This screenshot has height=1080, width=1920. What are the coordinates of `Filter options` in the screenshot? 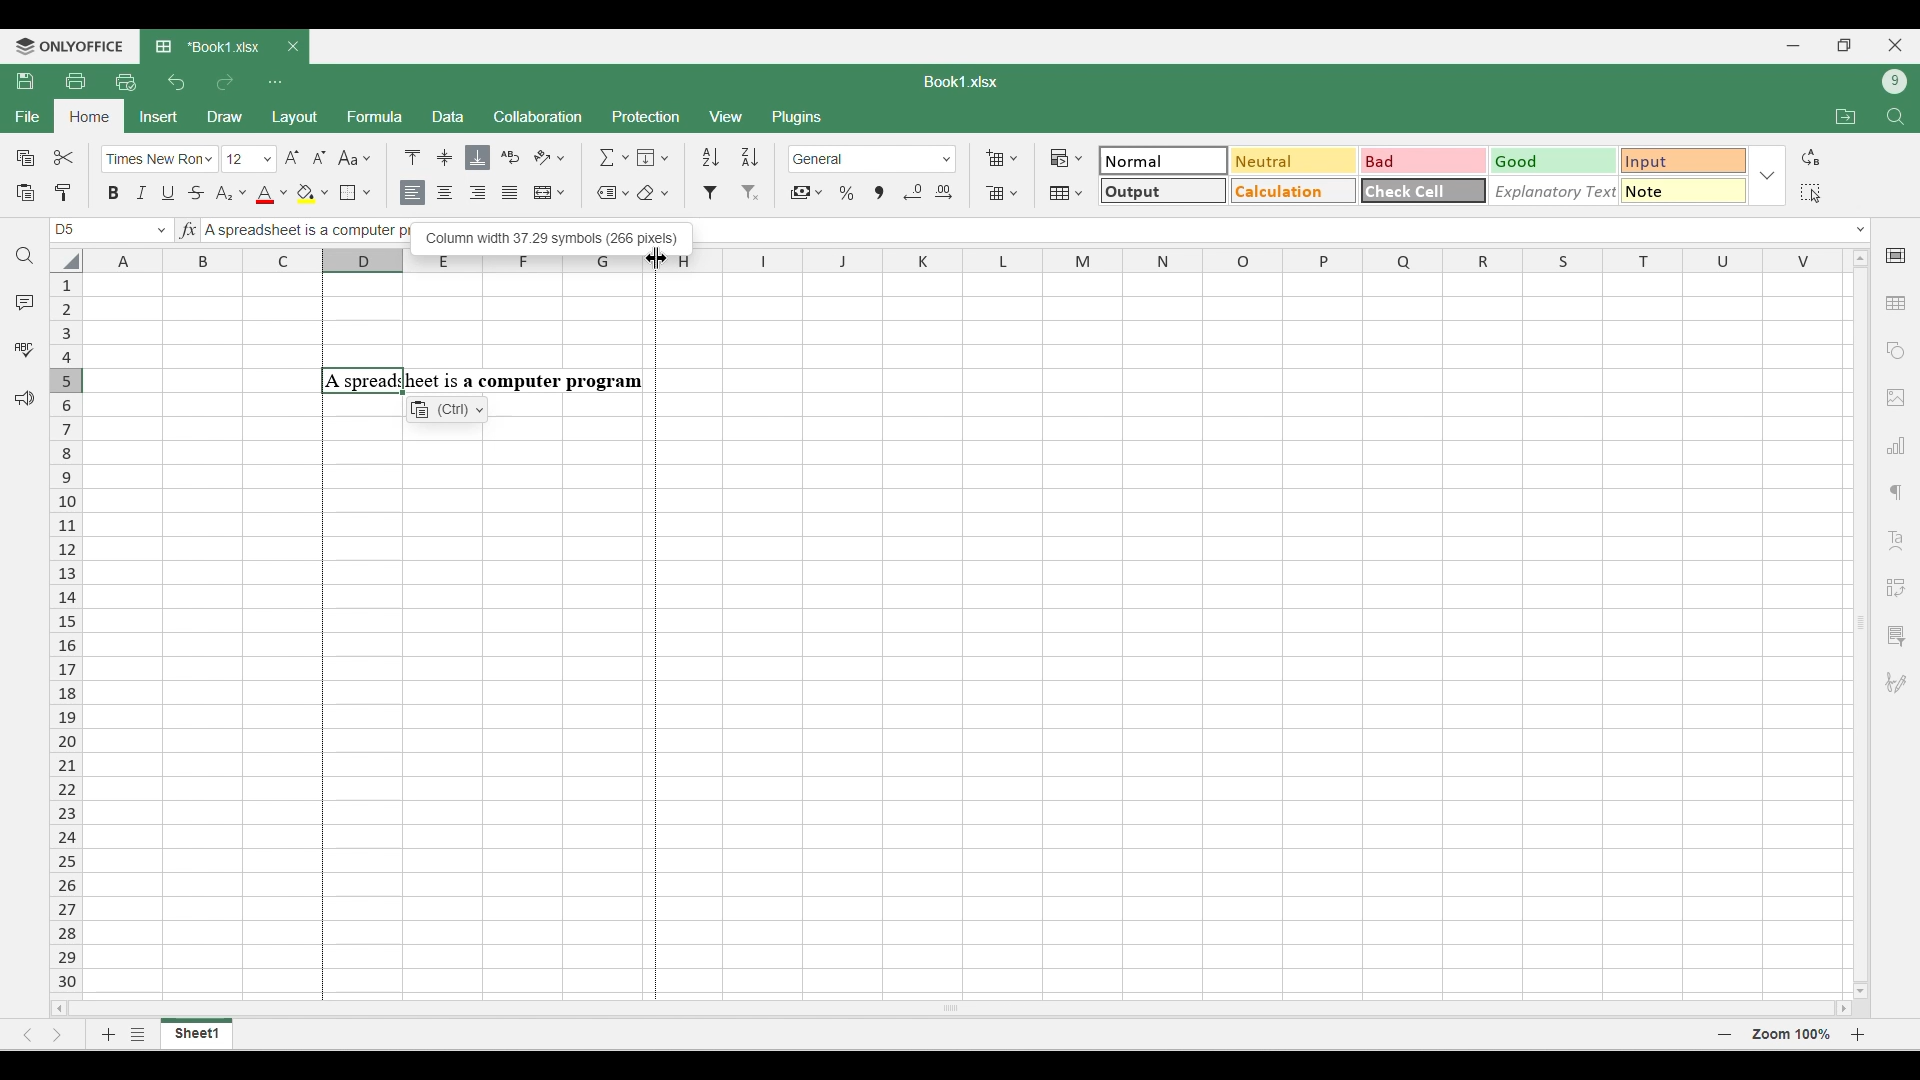 It's located at (731, 193).